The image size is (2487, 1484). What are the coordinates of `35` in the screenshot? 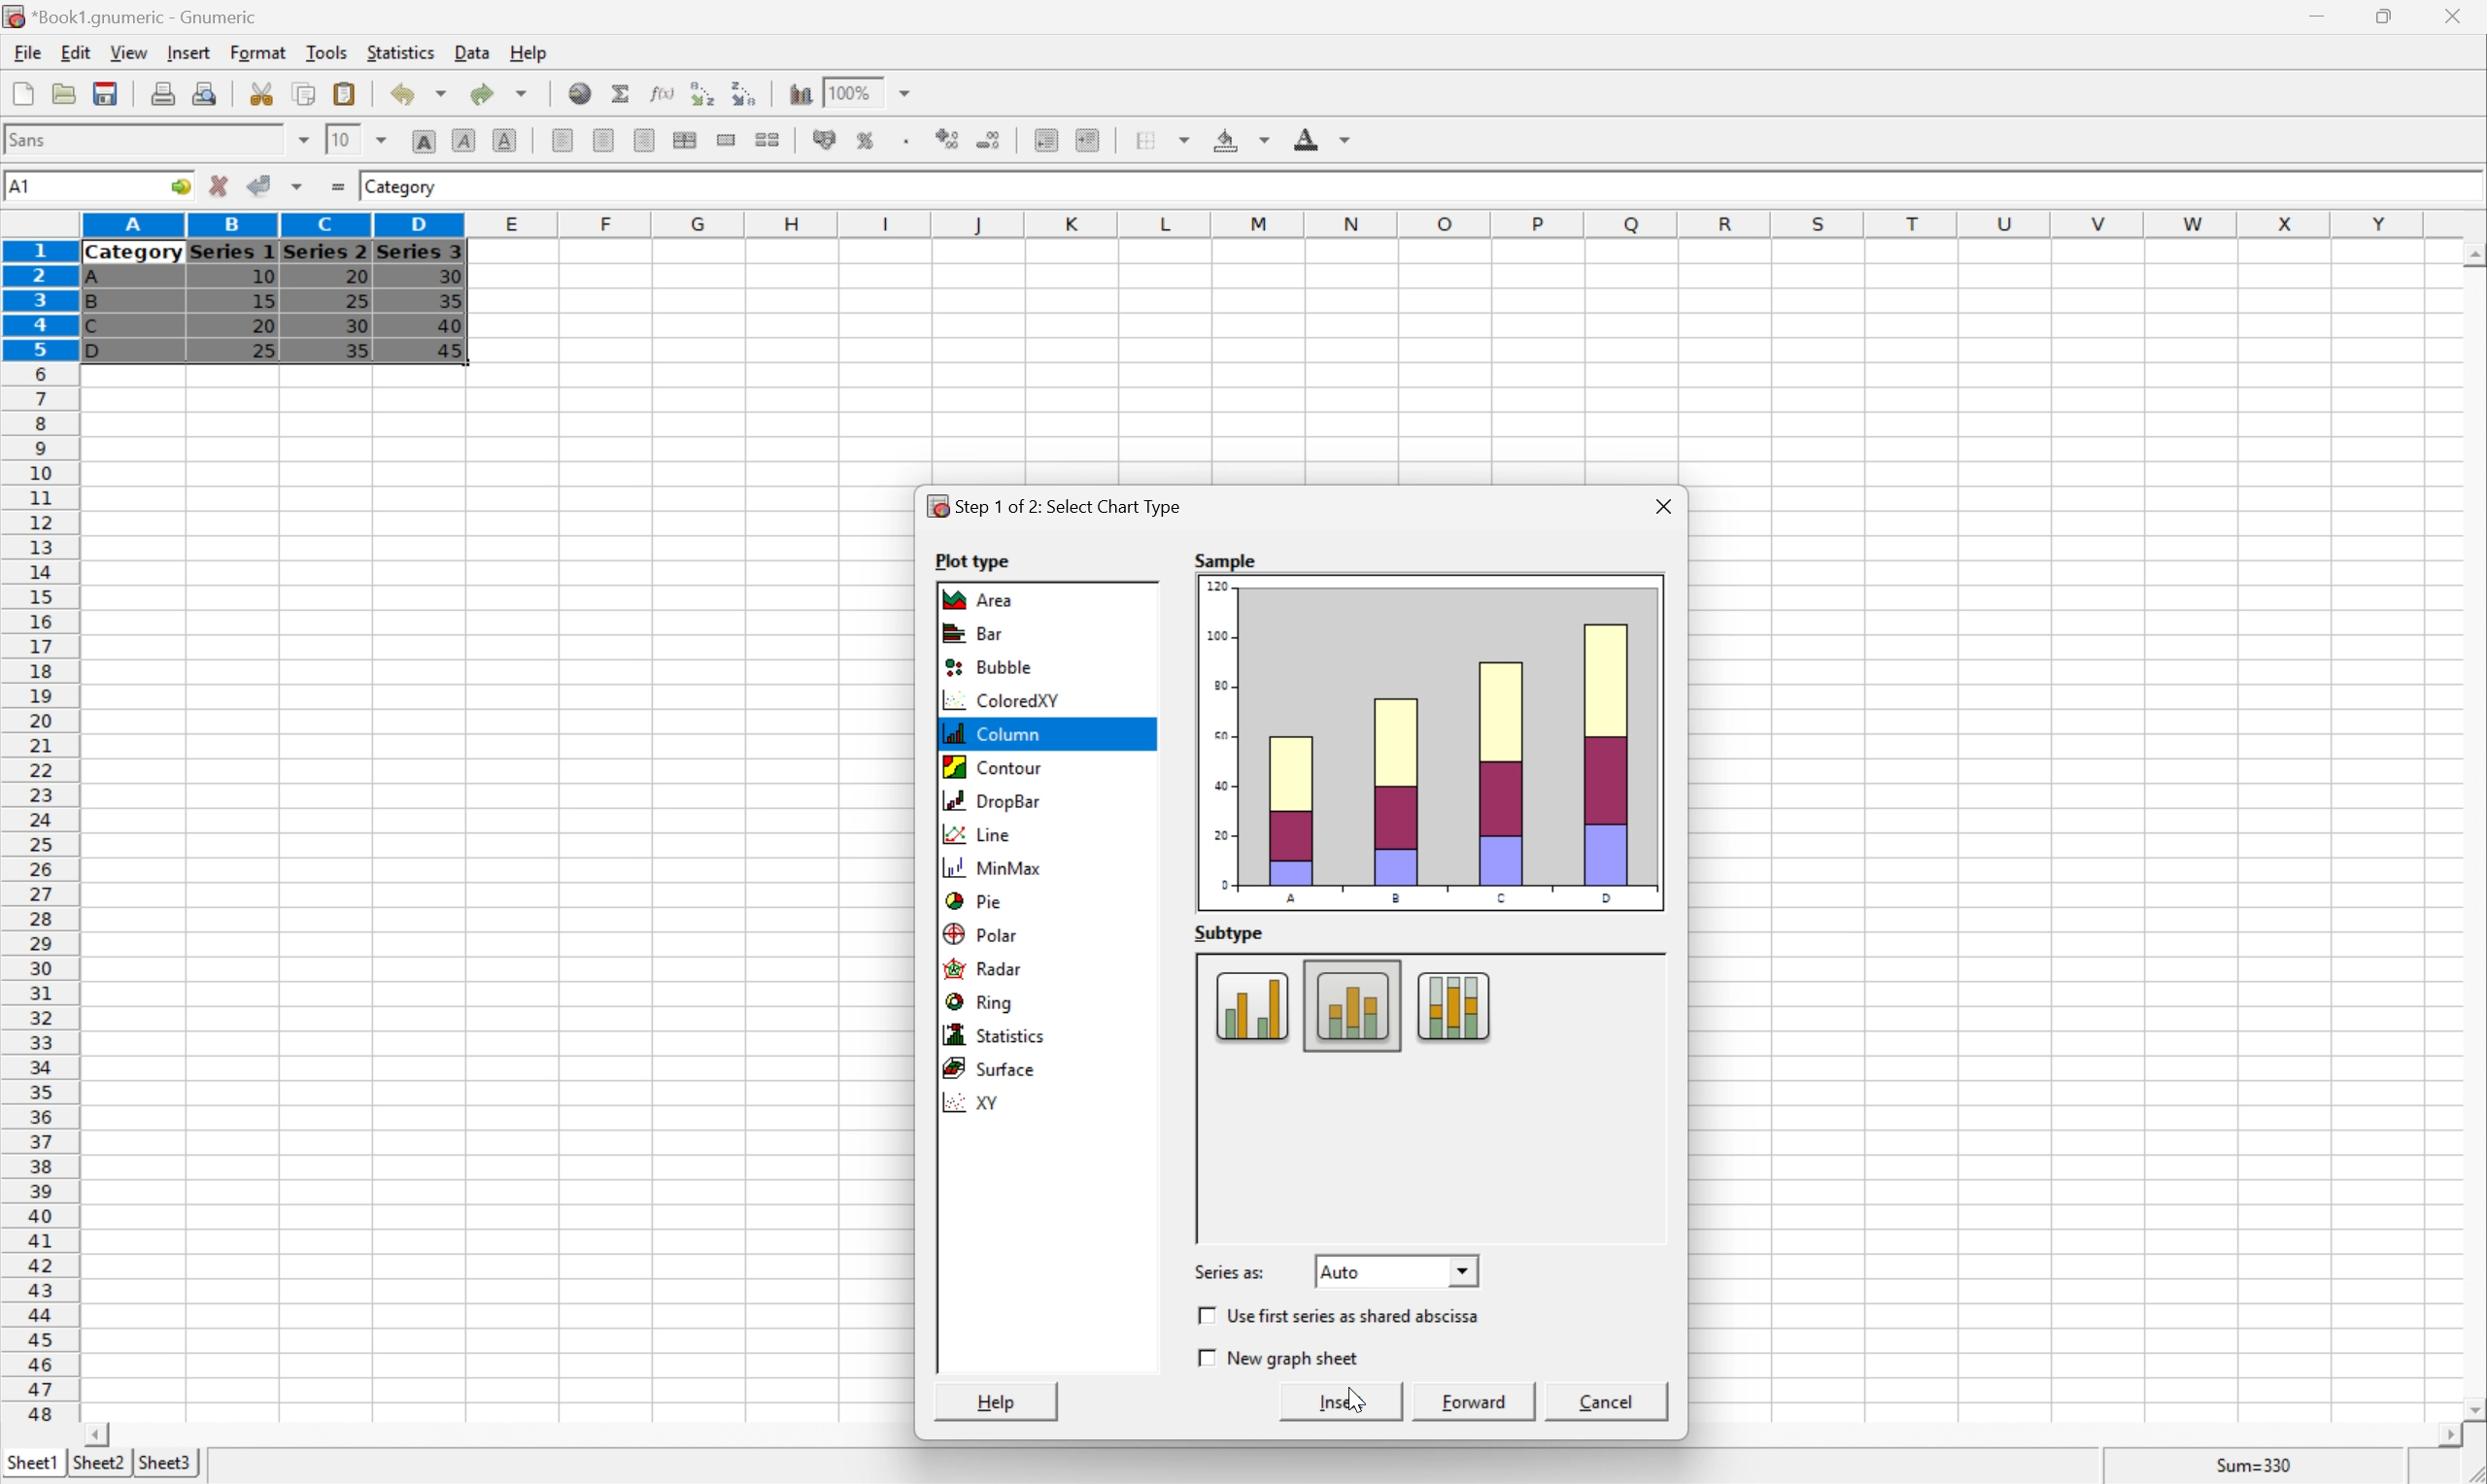 It's located at (356, 350).